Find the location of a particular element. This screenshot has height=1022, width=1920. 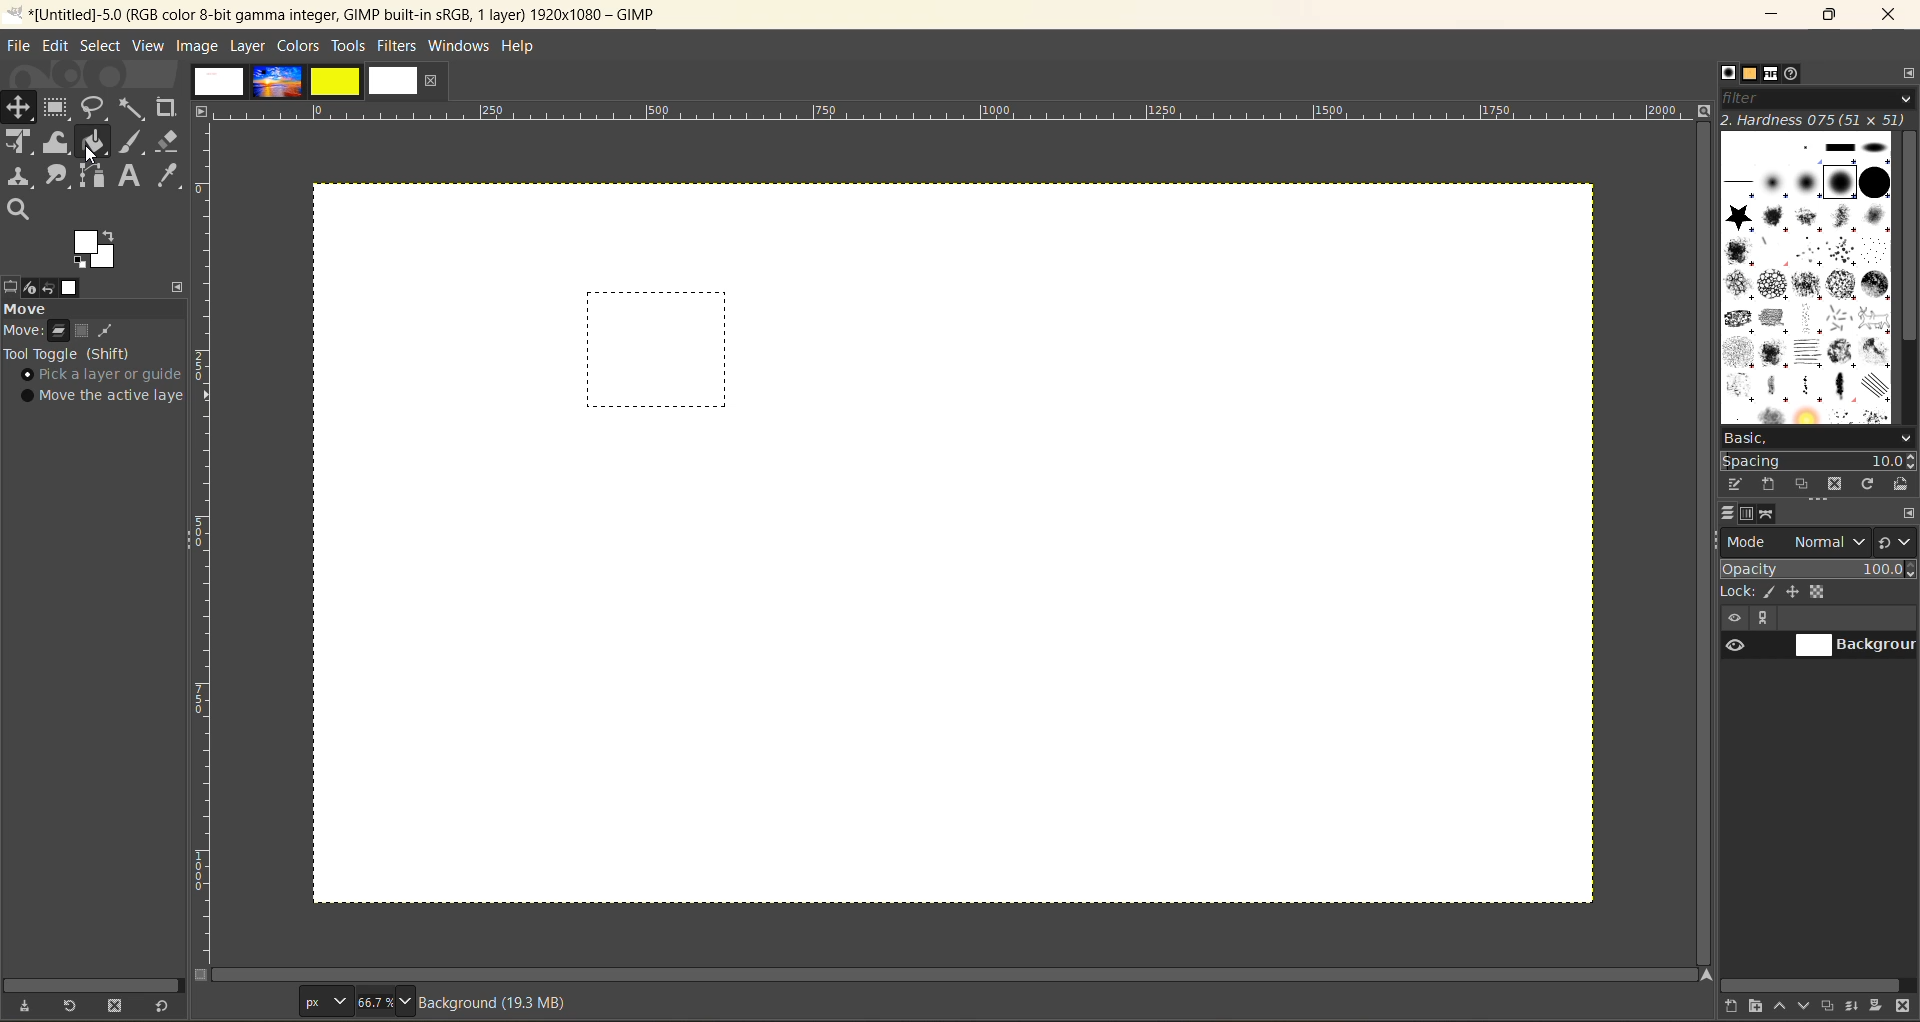

shape created is located at coordinates (658, 351).